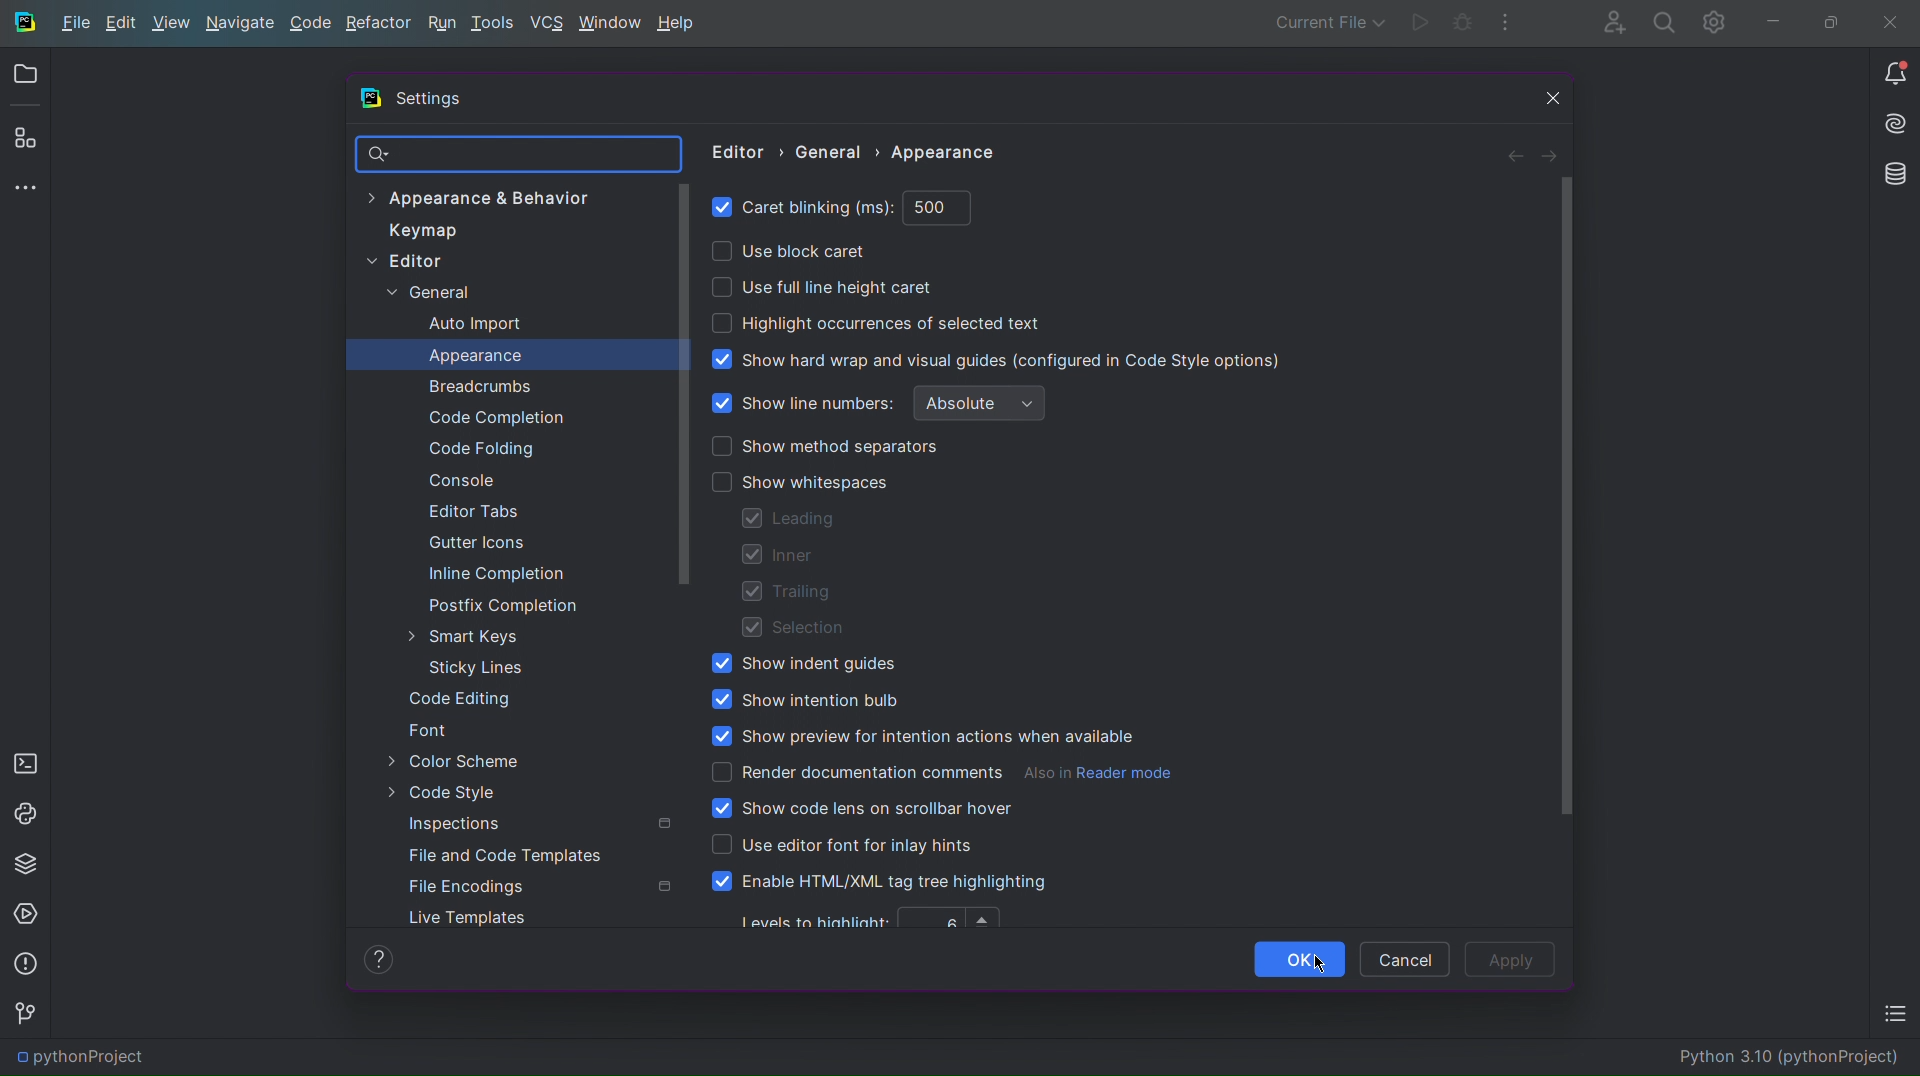  What do you see at coordinates (921, 737) in the screenshot?
I see `Show preview for intention actions when available` at bounding box center [921, 737].